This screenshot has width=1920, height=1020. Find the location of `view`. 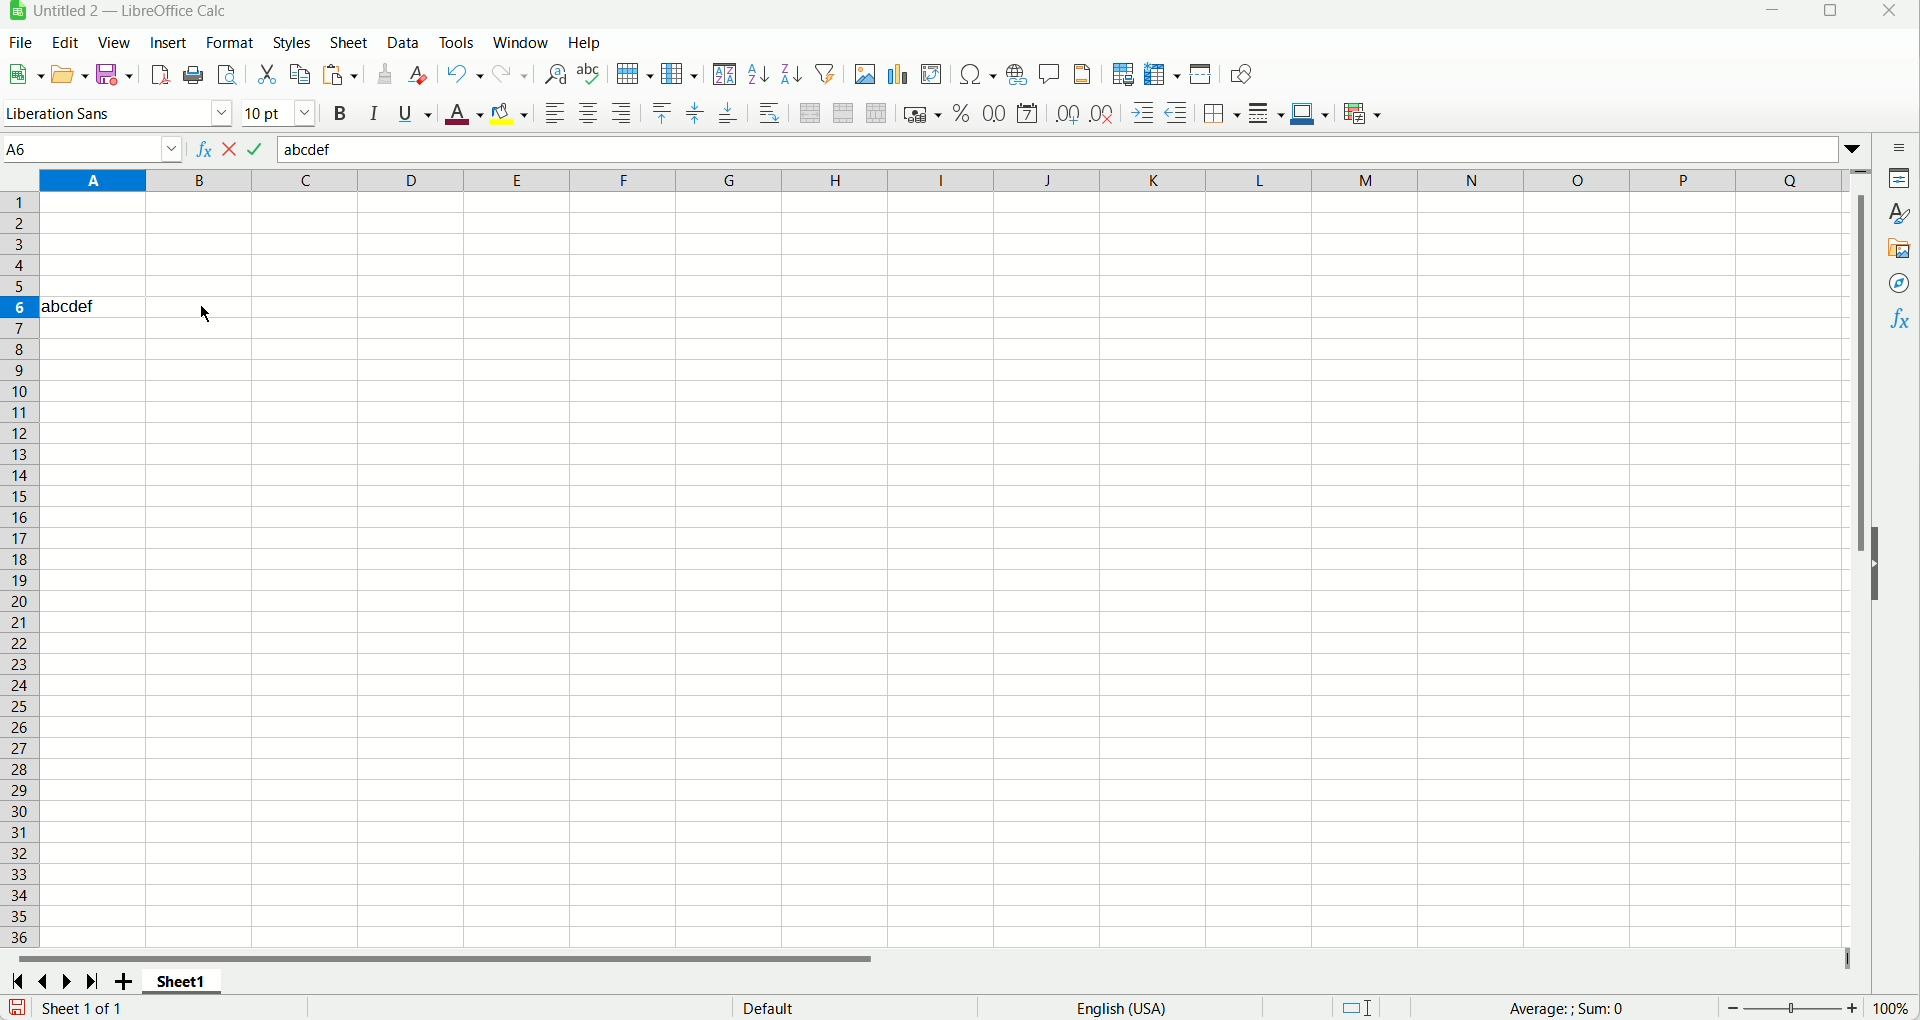

view is located at coordinates (113, 42).